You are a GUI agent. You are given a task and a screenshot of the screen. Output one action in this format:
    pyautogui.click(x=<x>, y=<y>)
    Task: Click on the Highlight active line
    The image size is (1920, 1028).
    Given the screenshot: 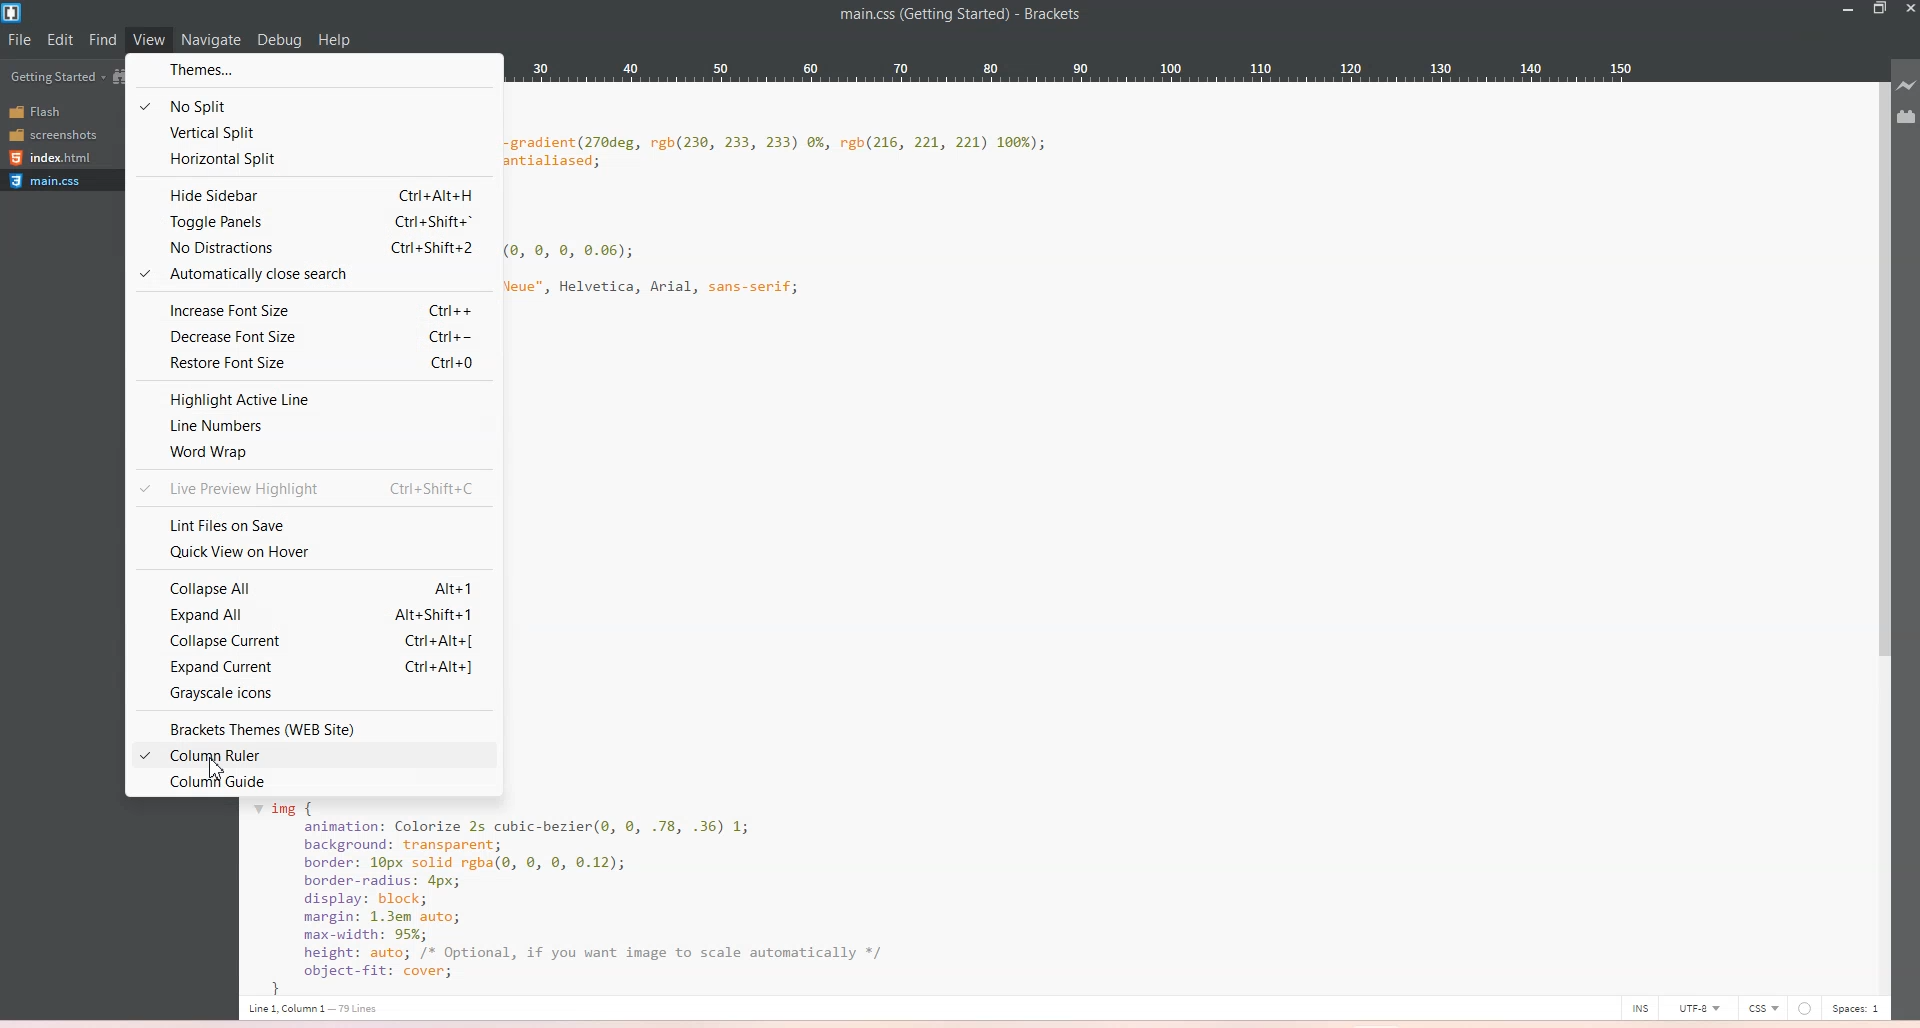 What is the action you would take?
    pyautogui.click(x=314, y=399)
    